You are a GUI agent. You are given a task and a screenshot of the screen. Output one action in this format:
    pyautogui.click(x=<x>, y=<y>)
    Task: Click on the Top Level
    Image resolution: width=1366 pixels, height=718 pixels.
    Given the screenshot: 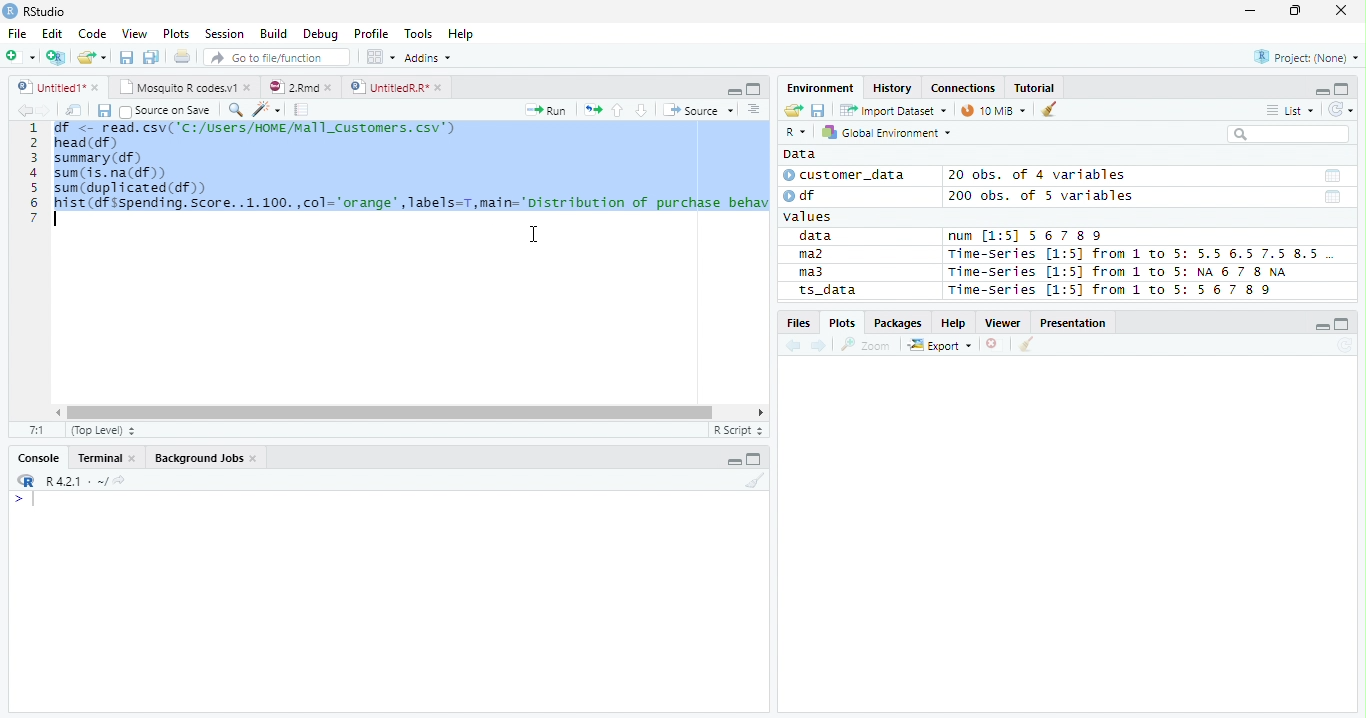 What is the action you would take?
    pyautogui.click(x=101, y=431)
    